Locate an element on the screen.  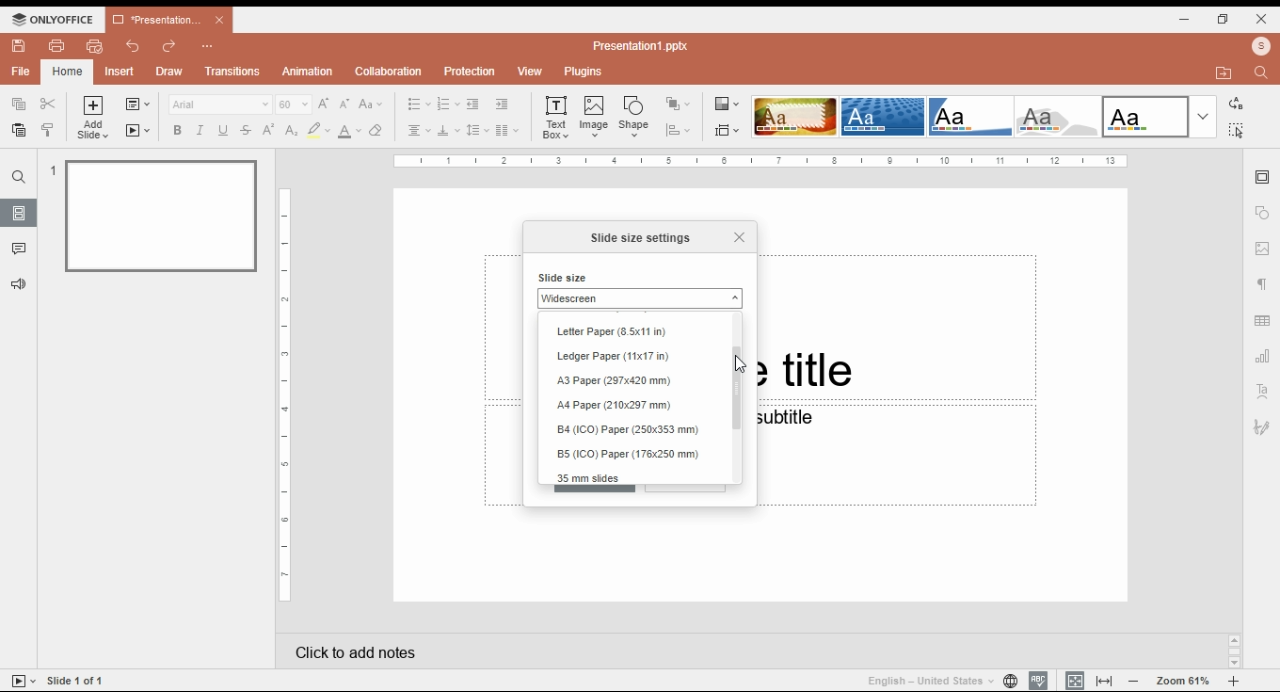
subscript is located at coordinates (289, 130).